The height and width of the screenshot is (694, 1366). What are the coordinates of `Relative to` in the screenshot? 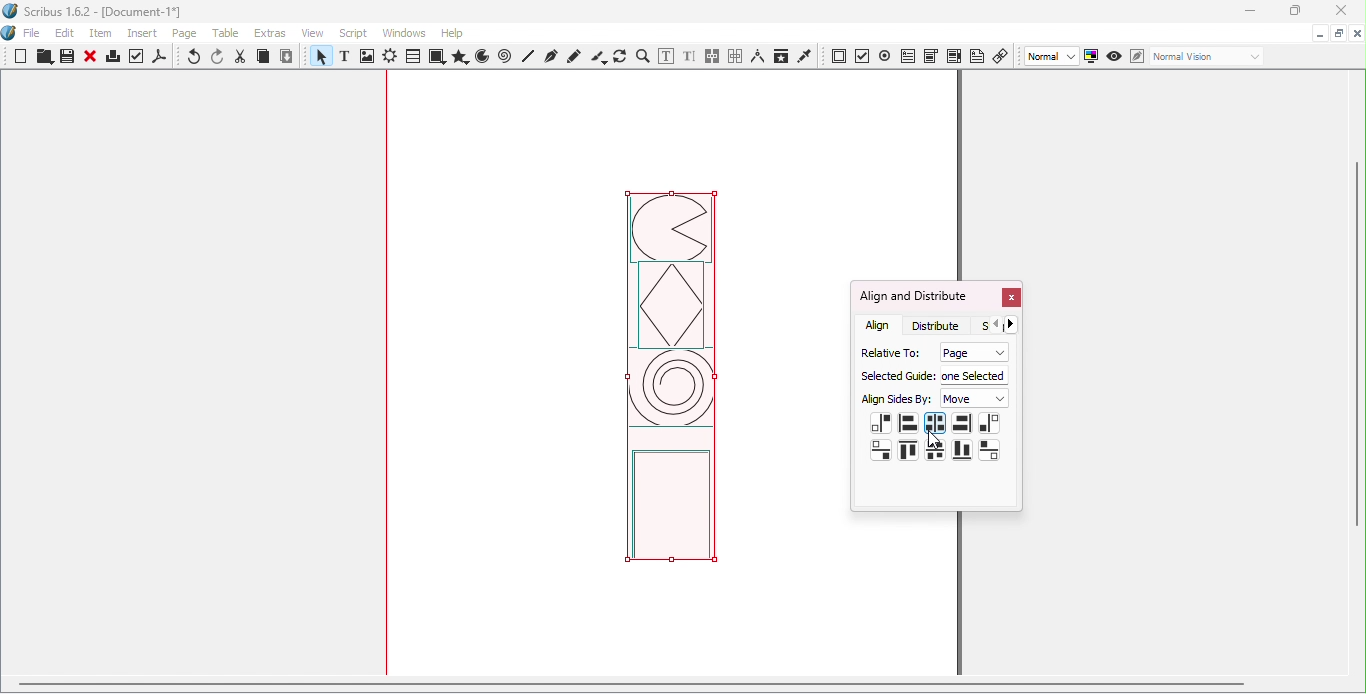 It's located at (887, 351).